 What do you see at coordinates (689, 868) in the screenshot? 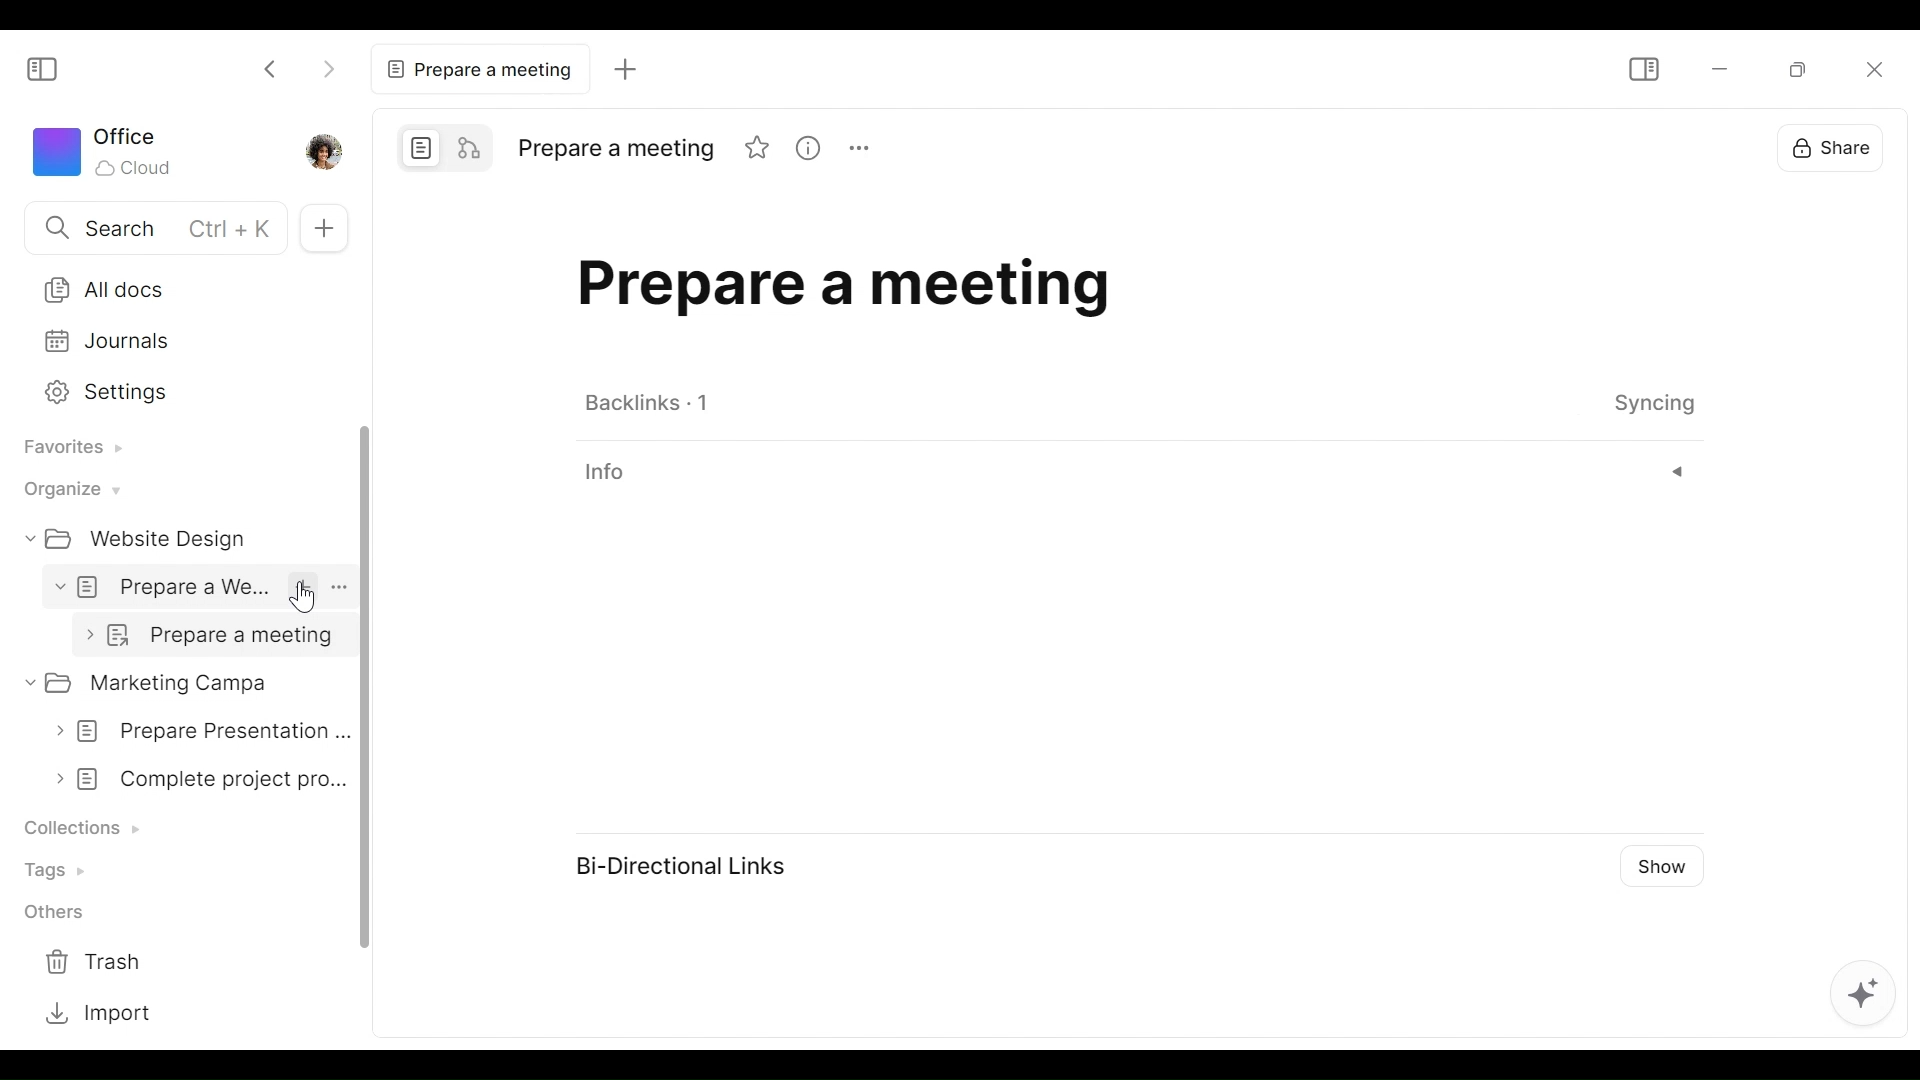
I see `Bi-Directional Links` at bounding box center [689, 868].